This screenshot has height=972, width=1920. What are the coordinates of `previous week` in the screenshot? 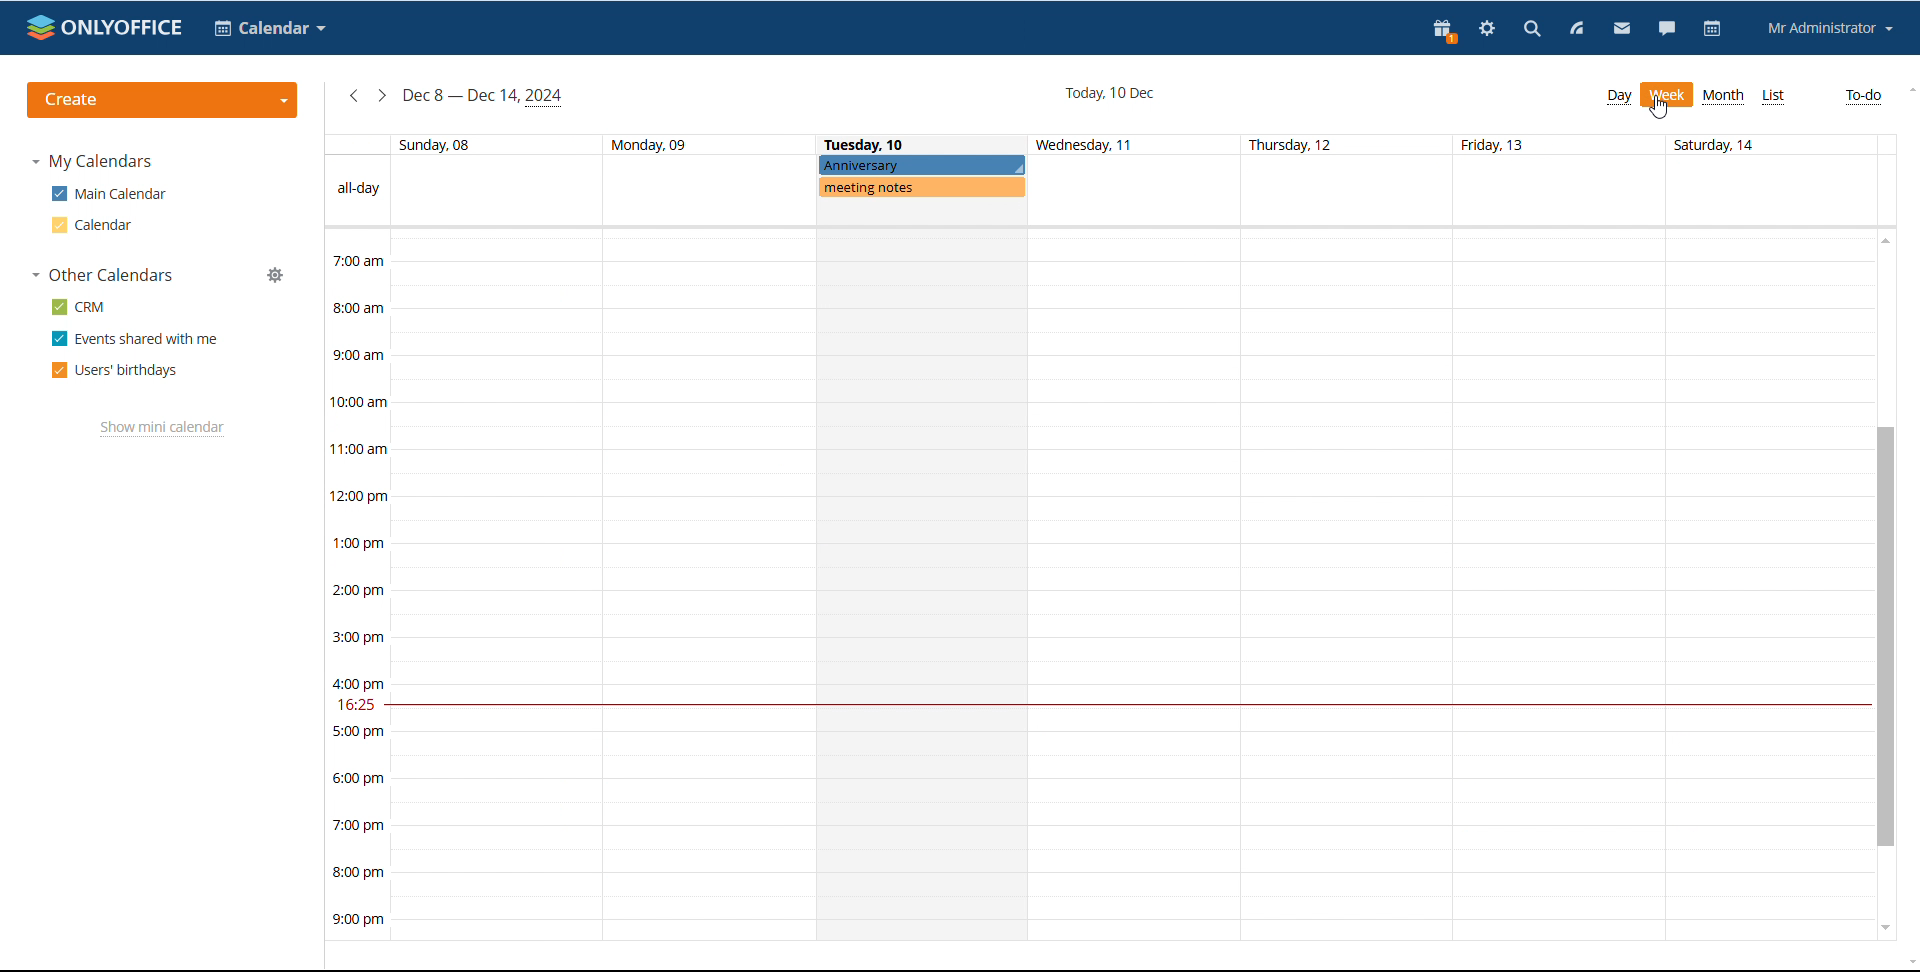 It's located at (354, 95).